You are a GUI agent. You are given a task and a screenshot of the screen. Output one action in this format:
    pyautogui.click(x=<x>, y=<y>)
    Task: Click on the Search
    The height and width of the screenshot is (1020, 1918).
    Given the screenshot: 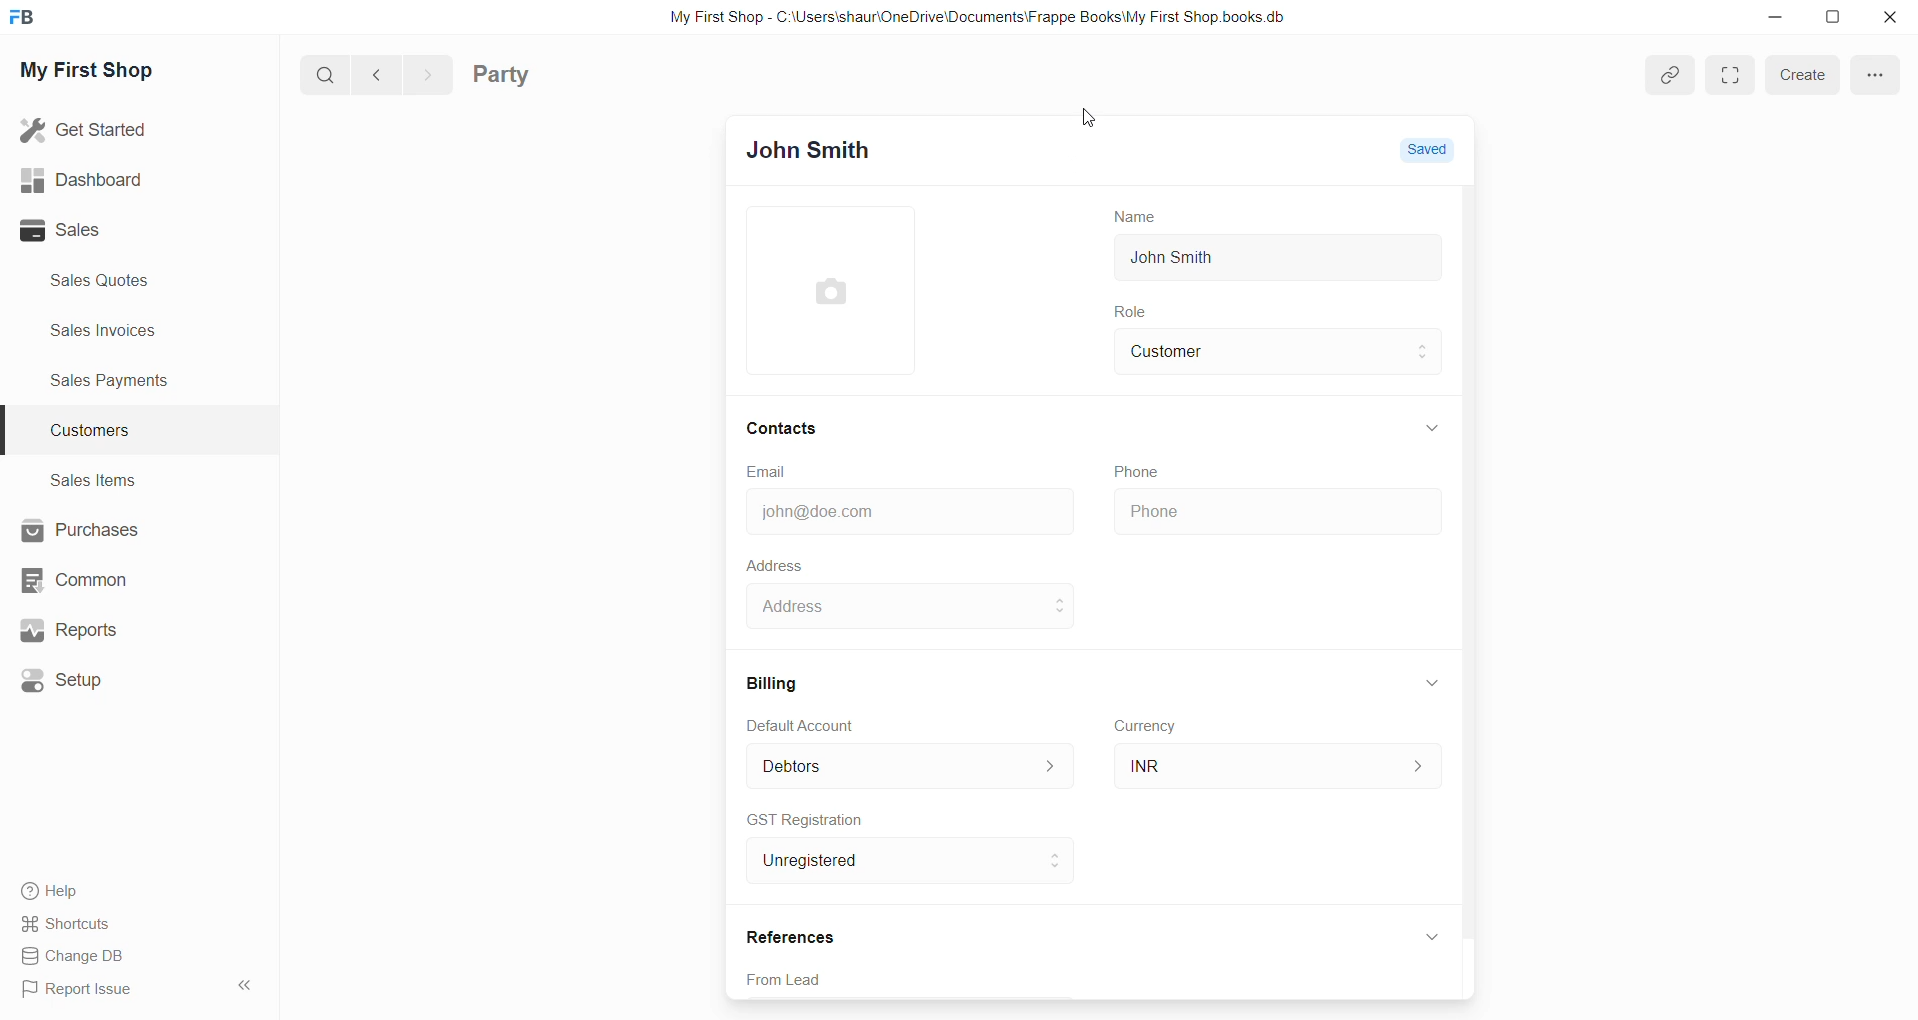 What is the action you would take?
    pyautogui.click(x=325, y=77)
    